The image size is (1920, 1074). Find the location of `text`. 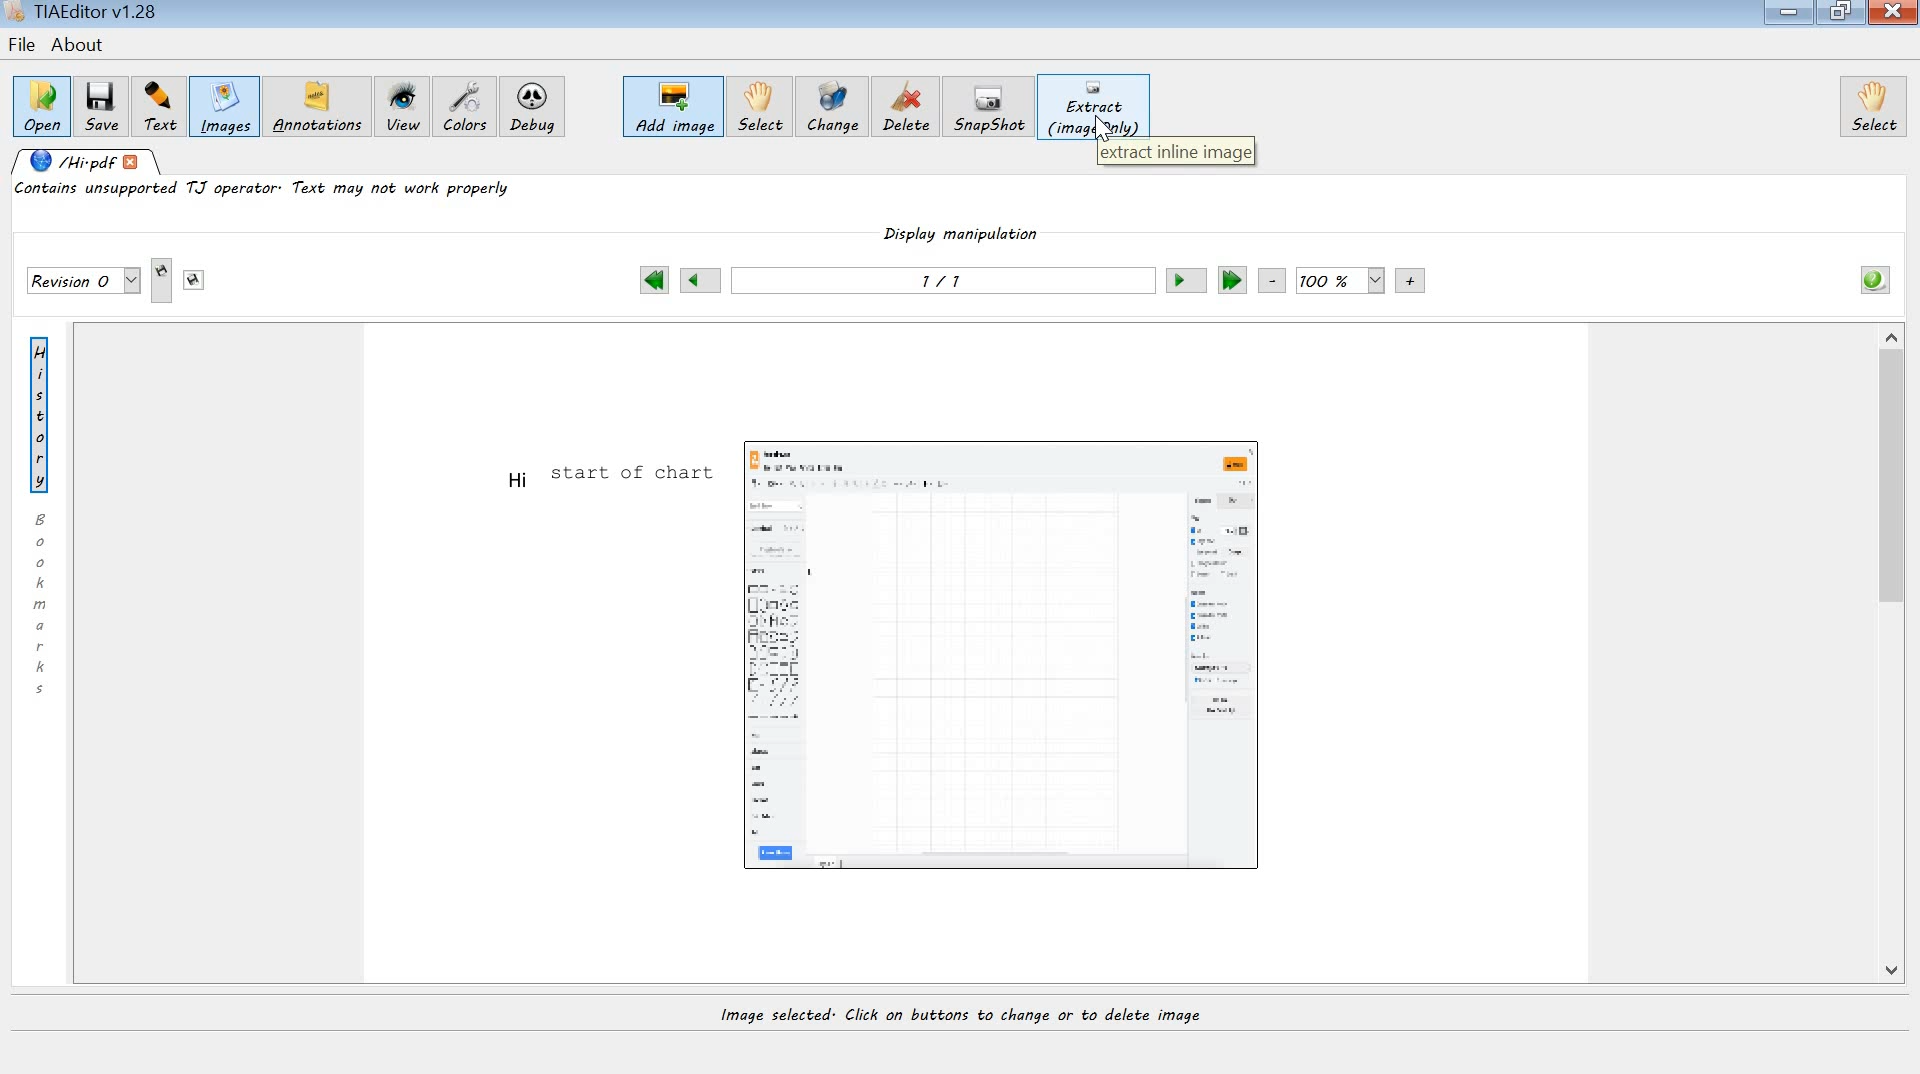

text is located at coordinates (155, 104).